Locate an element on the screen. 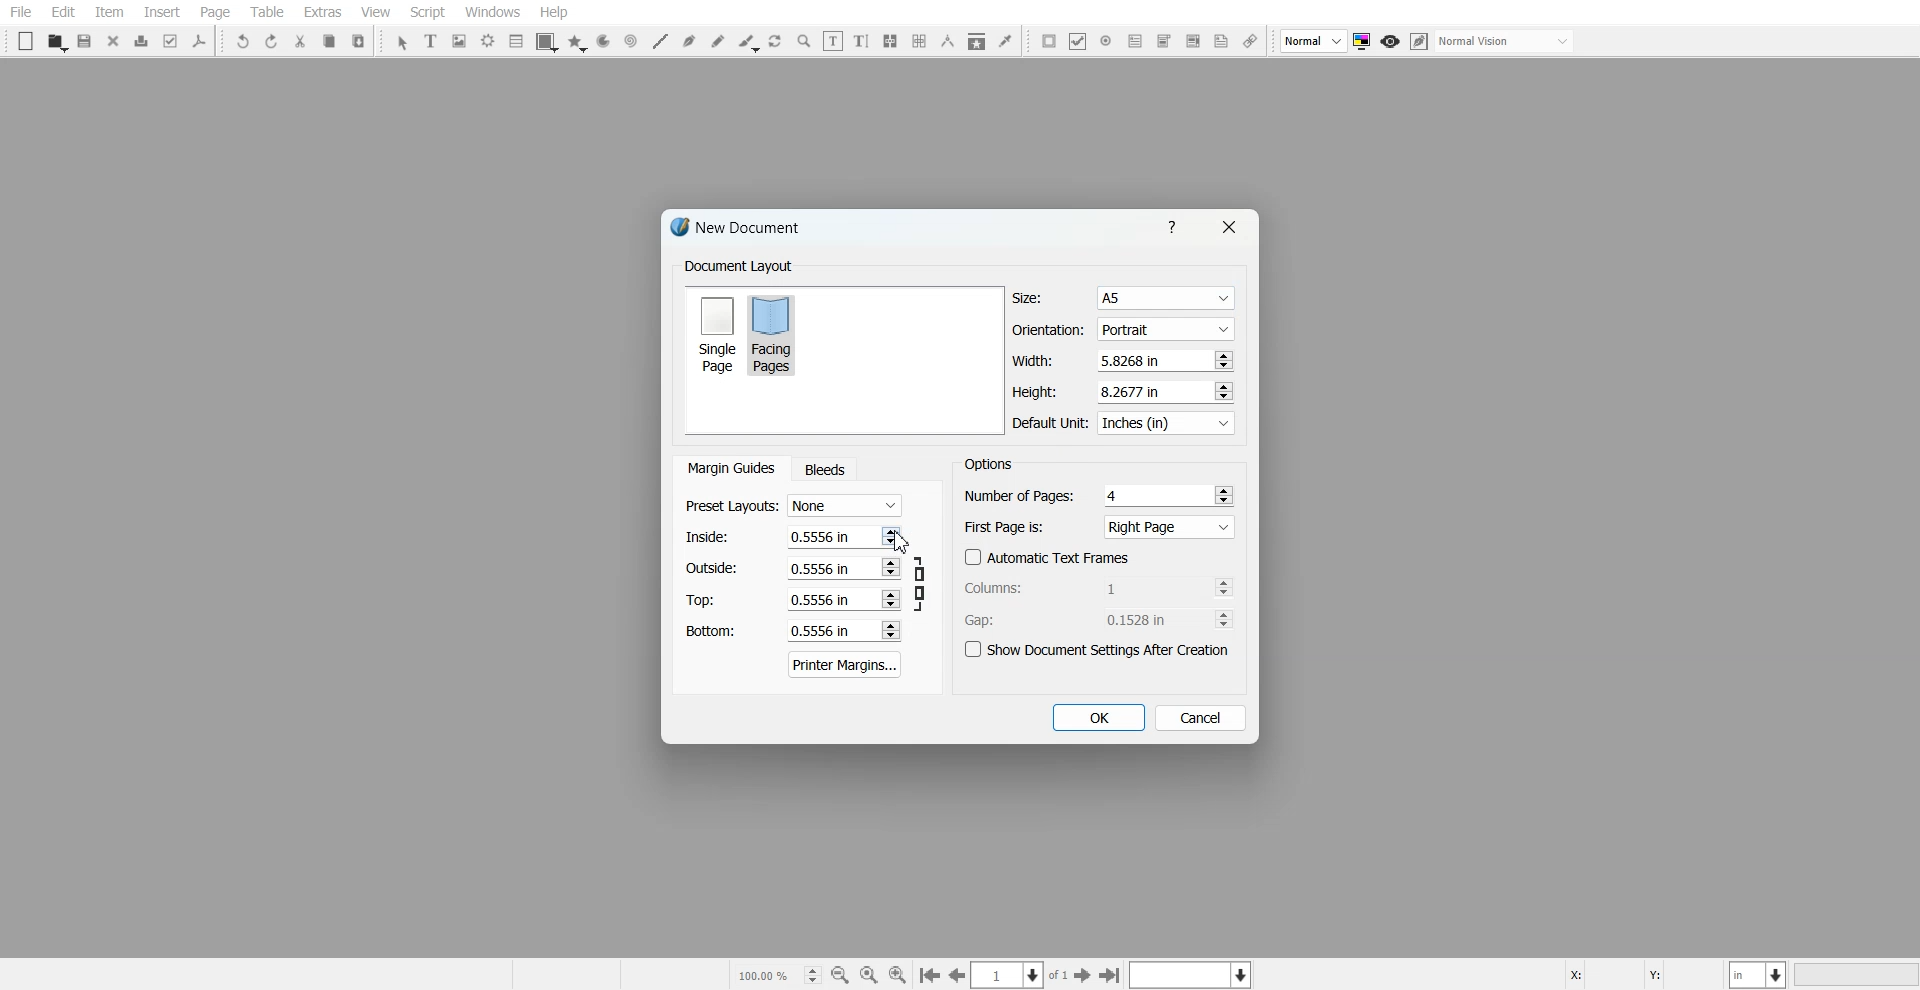 The image size is (1920, 990). Edit contents of frame is located at coordinates (833, 40).